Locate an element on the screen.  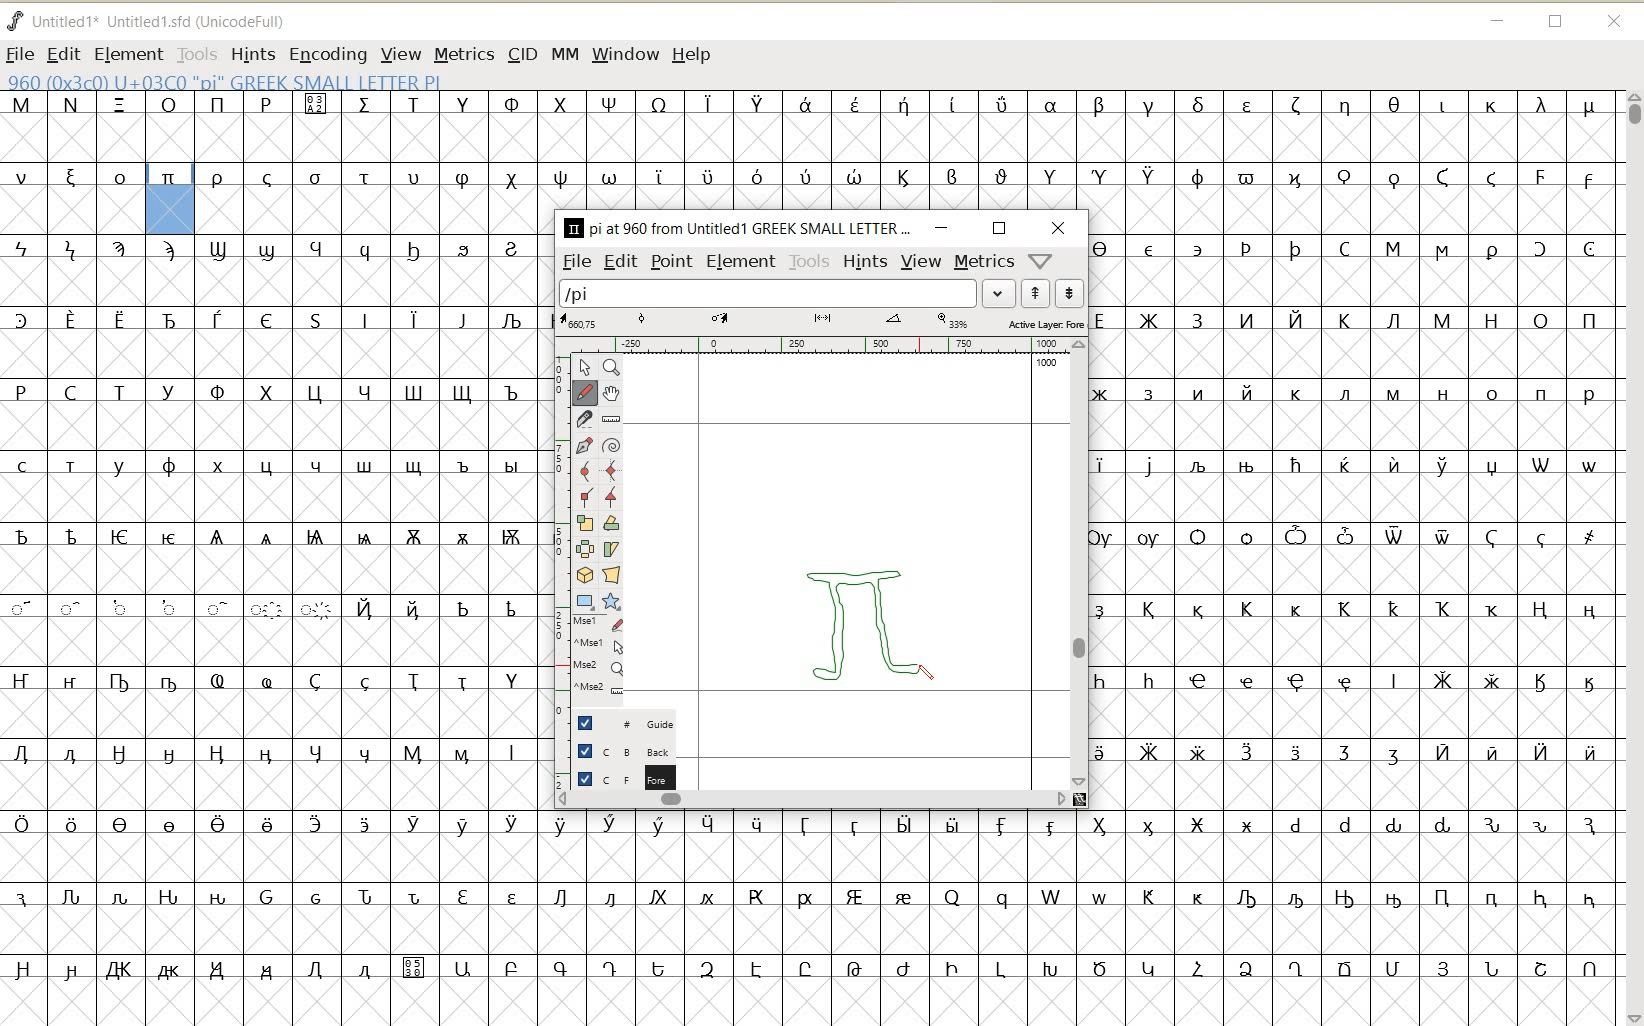
ENCODING is located at coordinates (328, 53).